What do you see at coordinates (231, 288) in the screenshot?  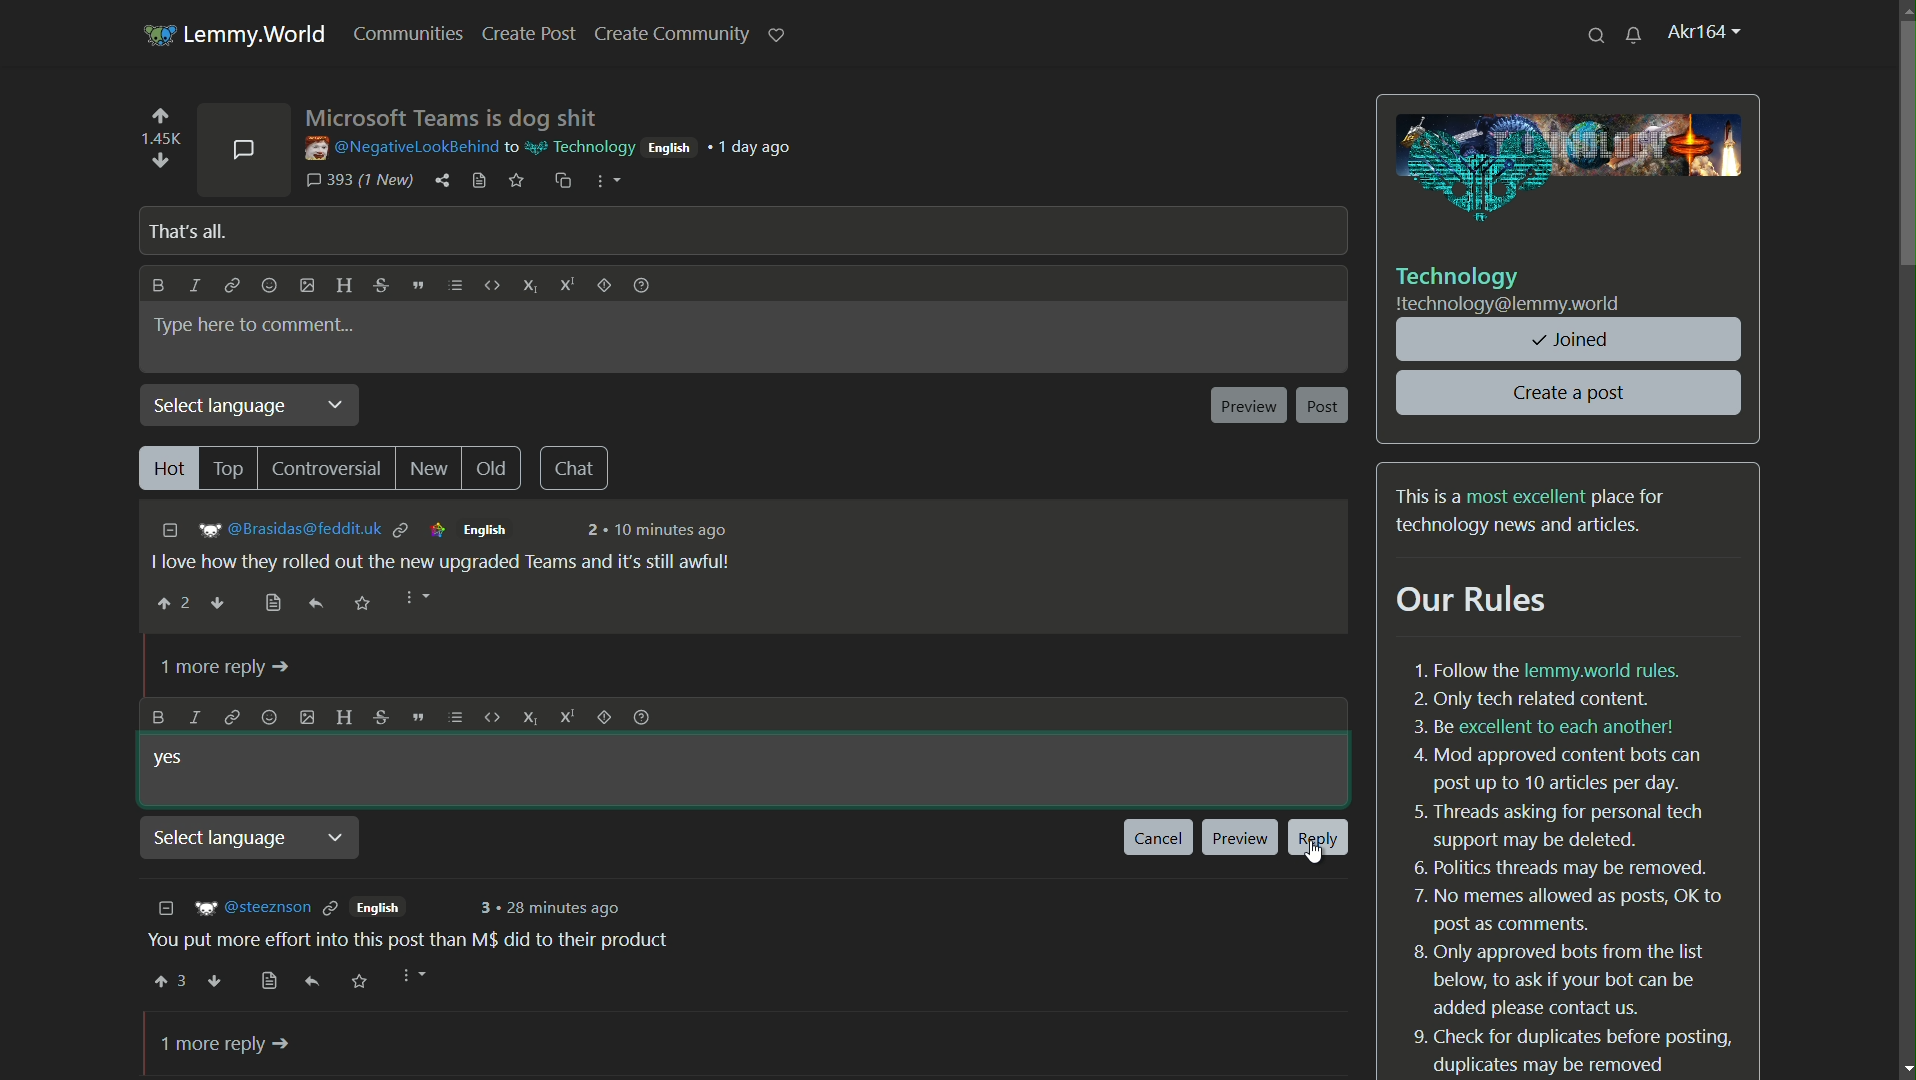 I see `link` at bounding box center [231, 288].